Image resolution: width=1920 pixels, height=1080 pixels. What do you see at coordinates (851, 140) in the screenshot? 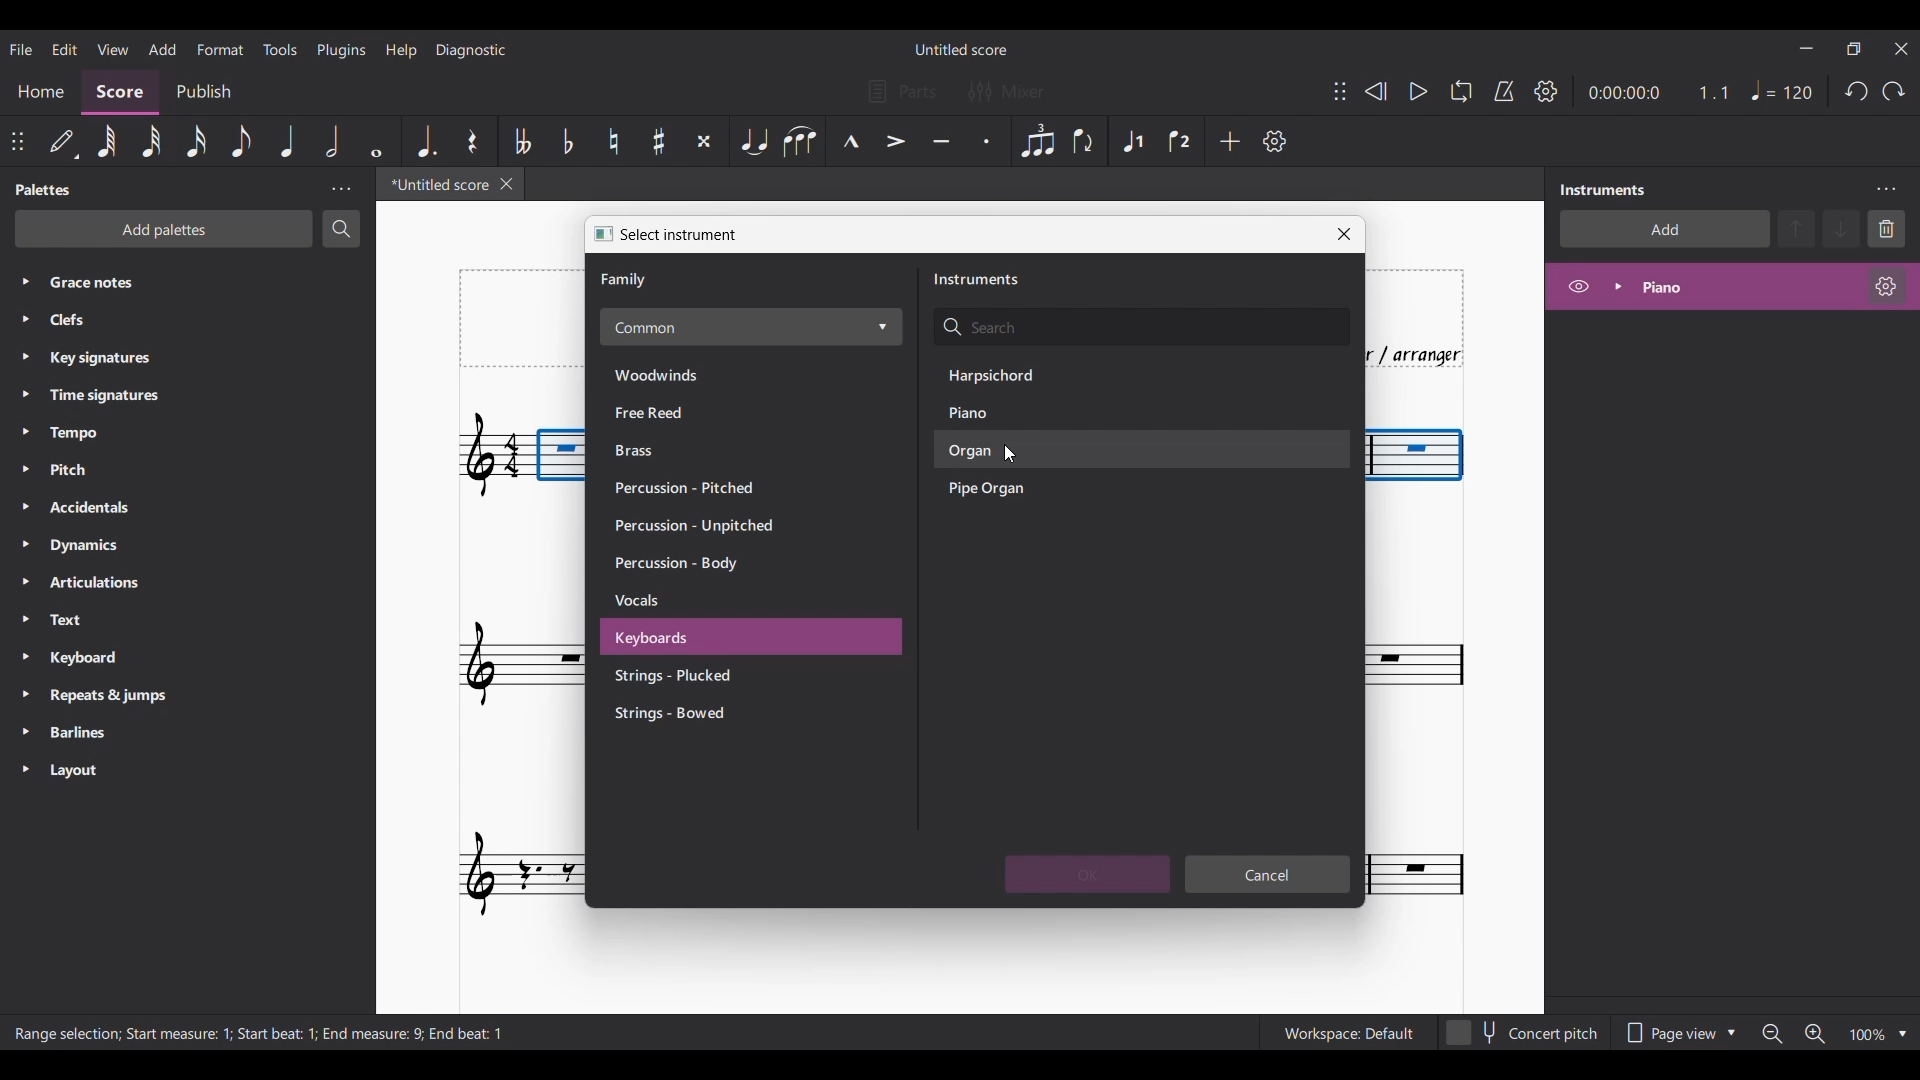
I see `Marcato` at bounding box center [851, 140].